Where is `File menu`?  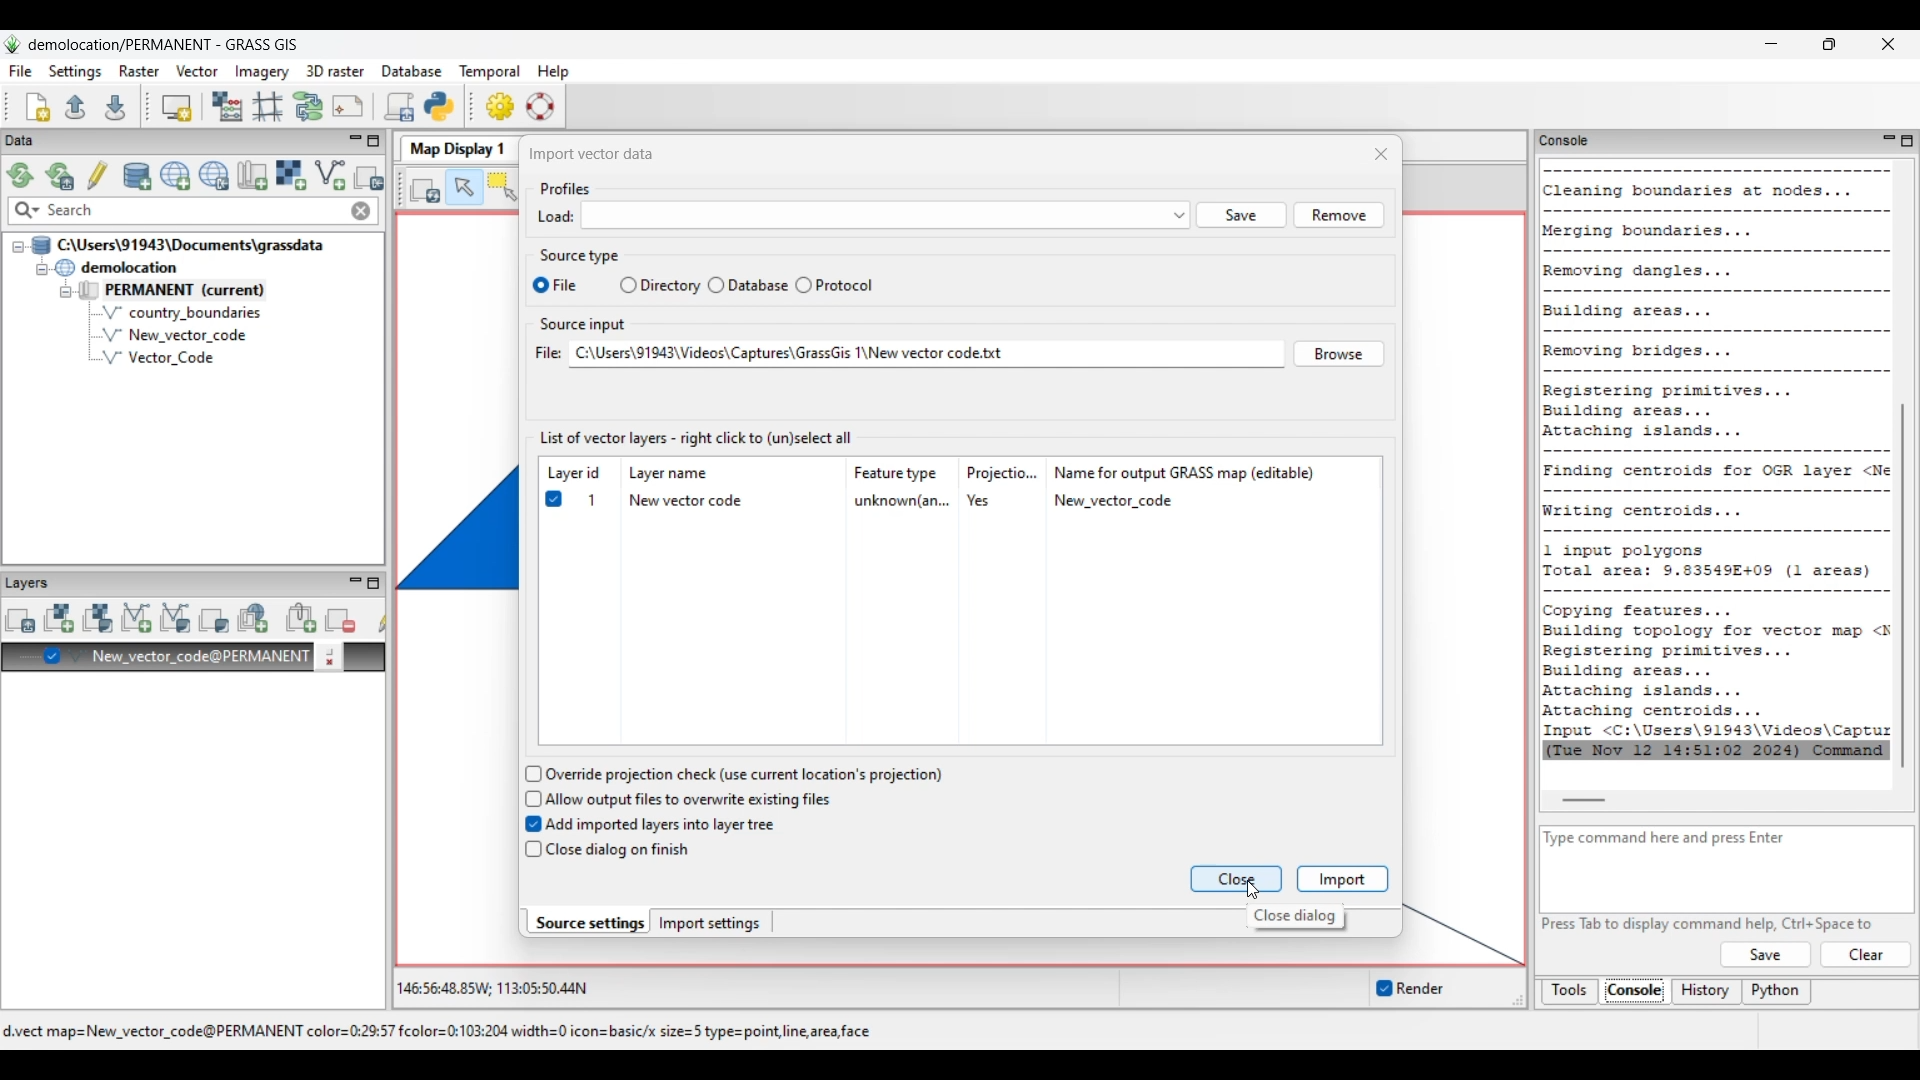 File menu is located at coordinates (21, 71).